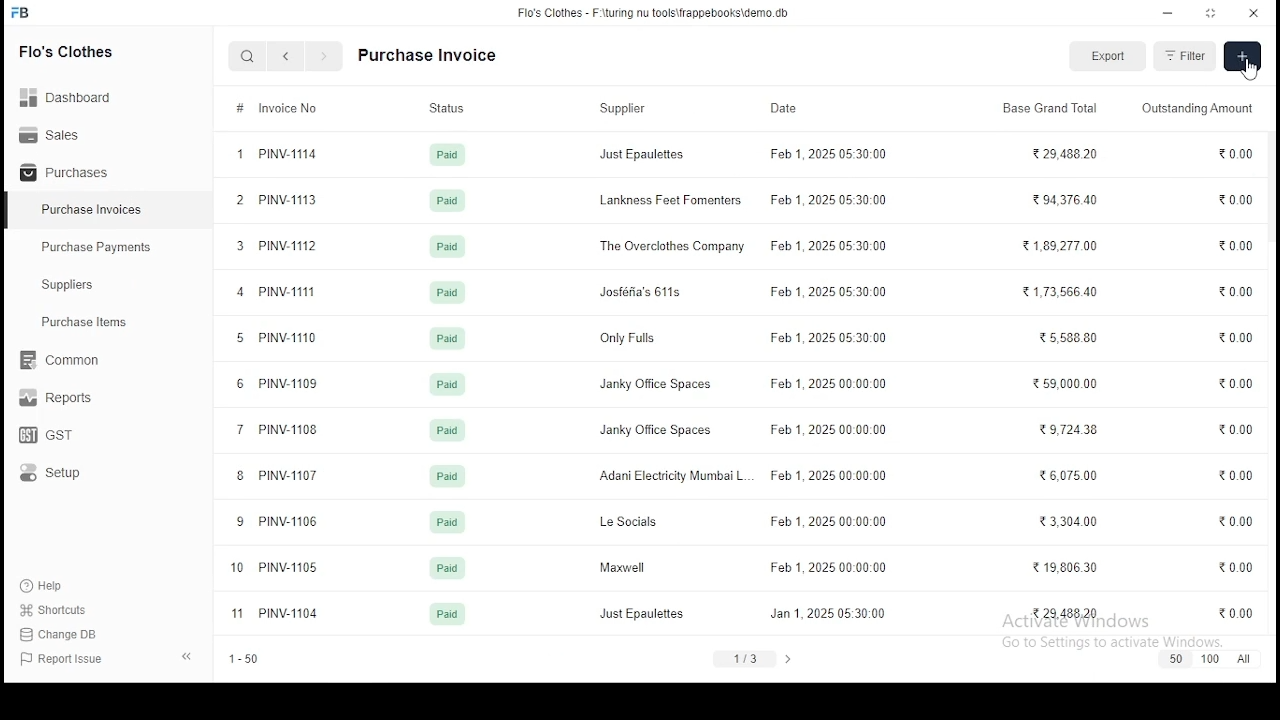 Image resolution: width=1280 pixels, height=720 pixels. I want to click on paid, so click(447, 201).